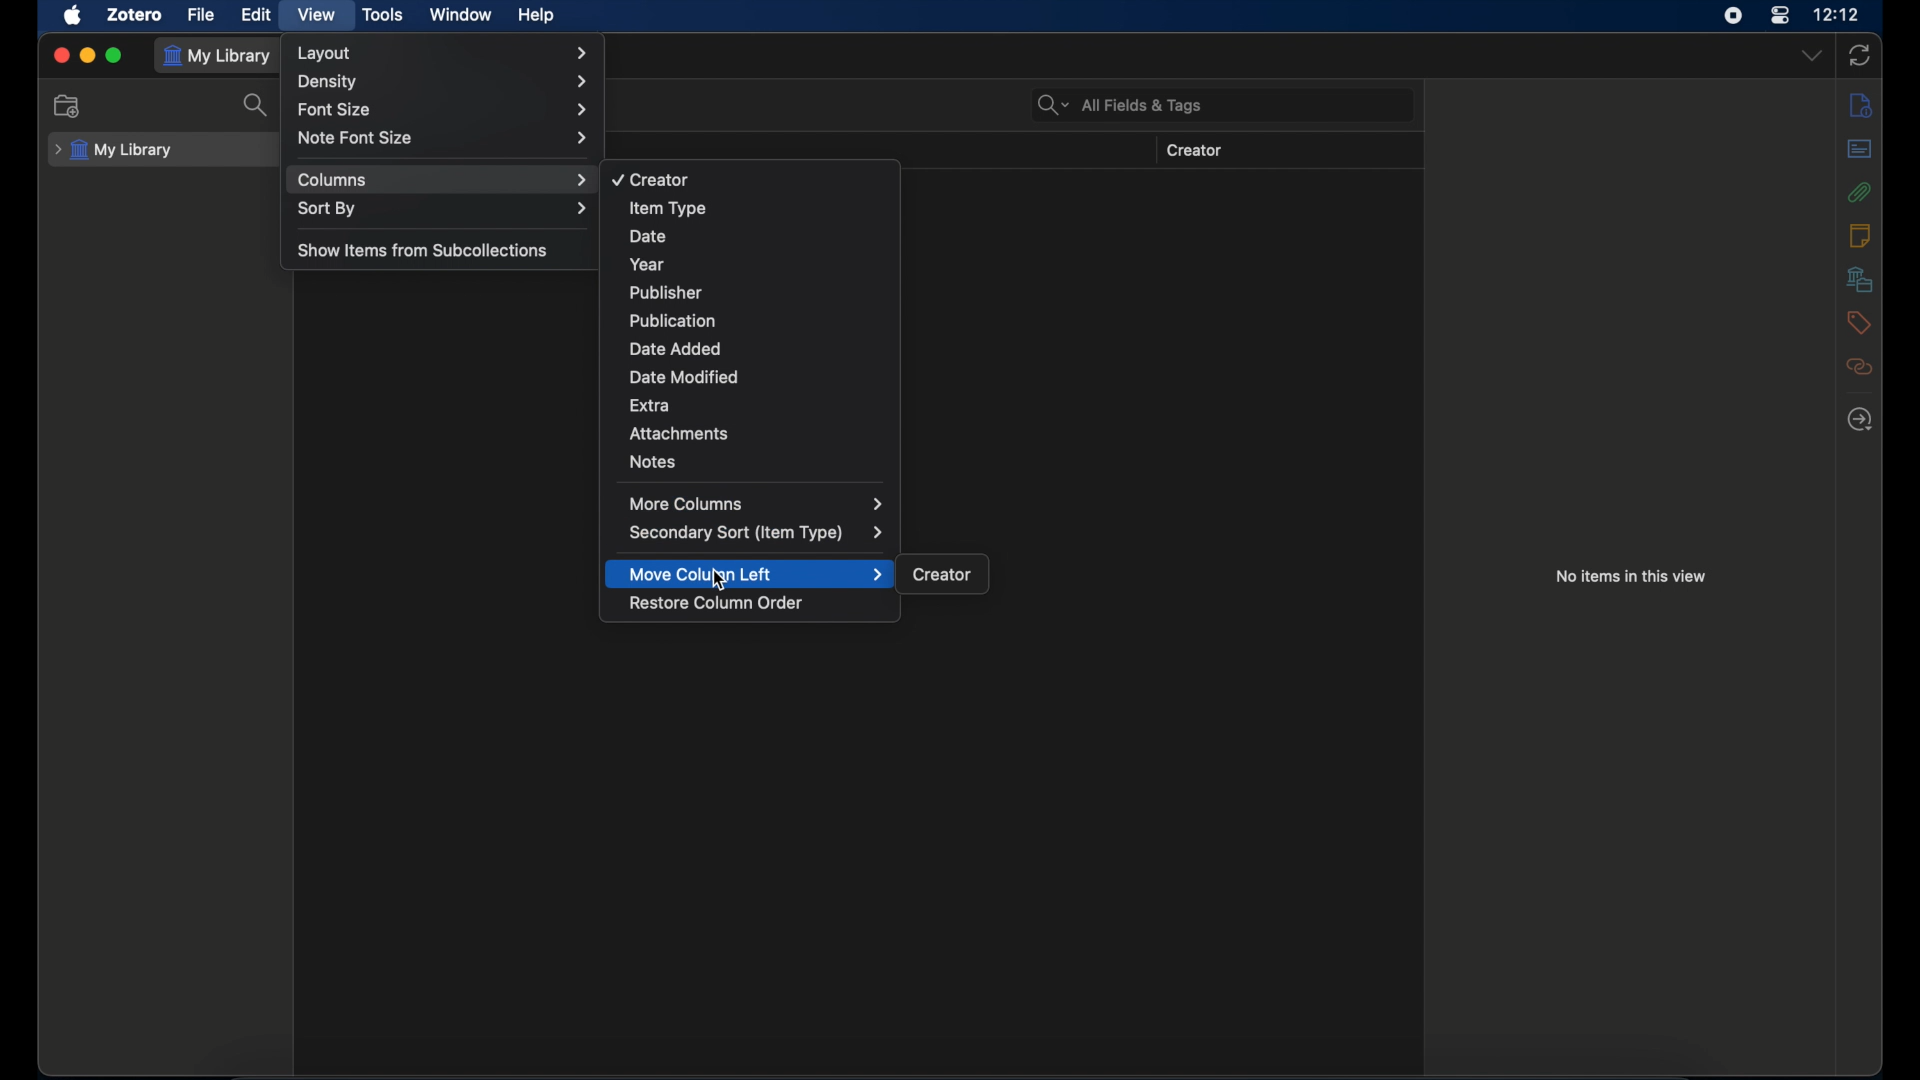 This screenshot has width=1920, height=1080. Describe the element at coordinates (652, 461) in the screenshot. I see `notes` at that location.